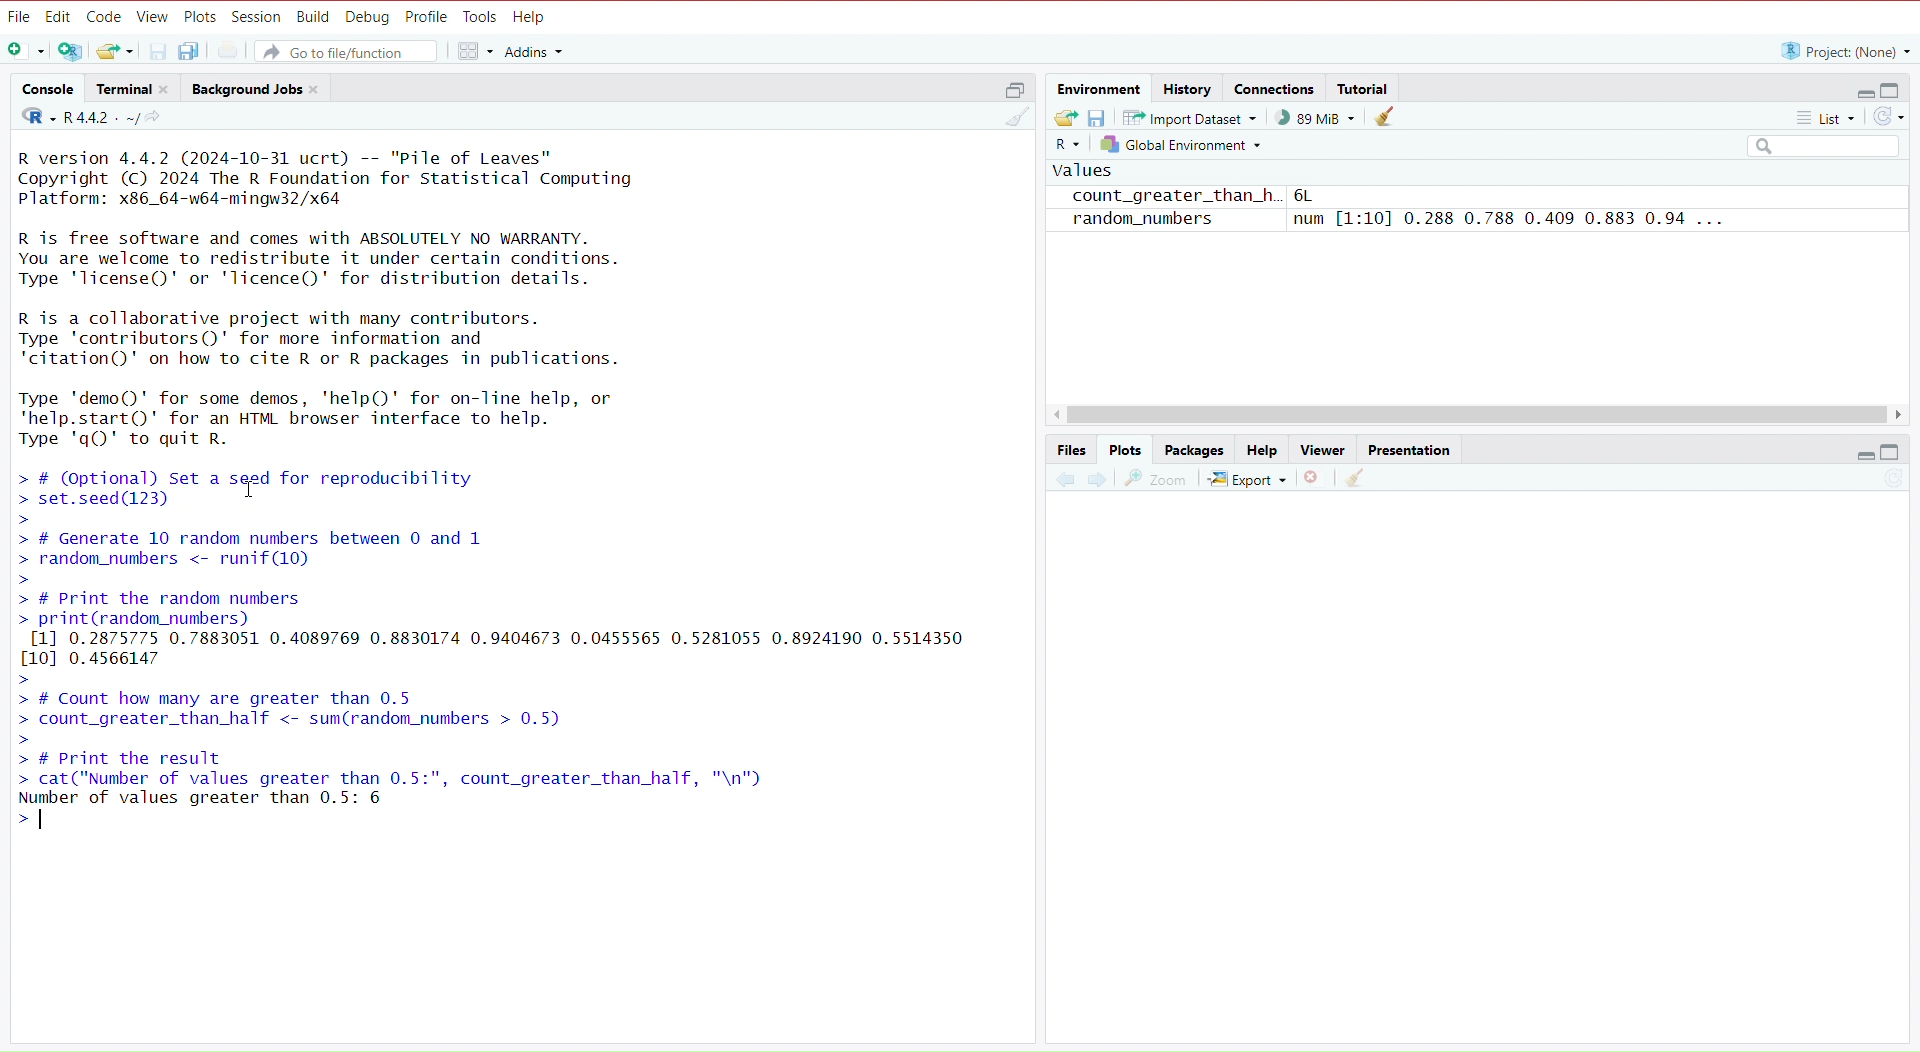  Describe the element at coordinates (1065, 144) in the screenshot. I see `R` at that location.